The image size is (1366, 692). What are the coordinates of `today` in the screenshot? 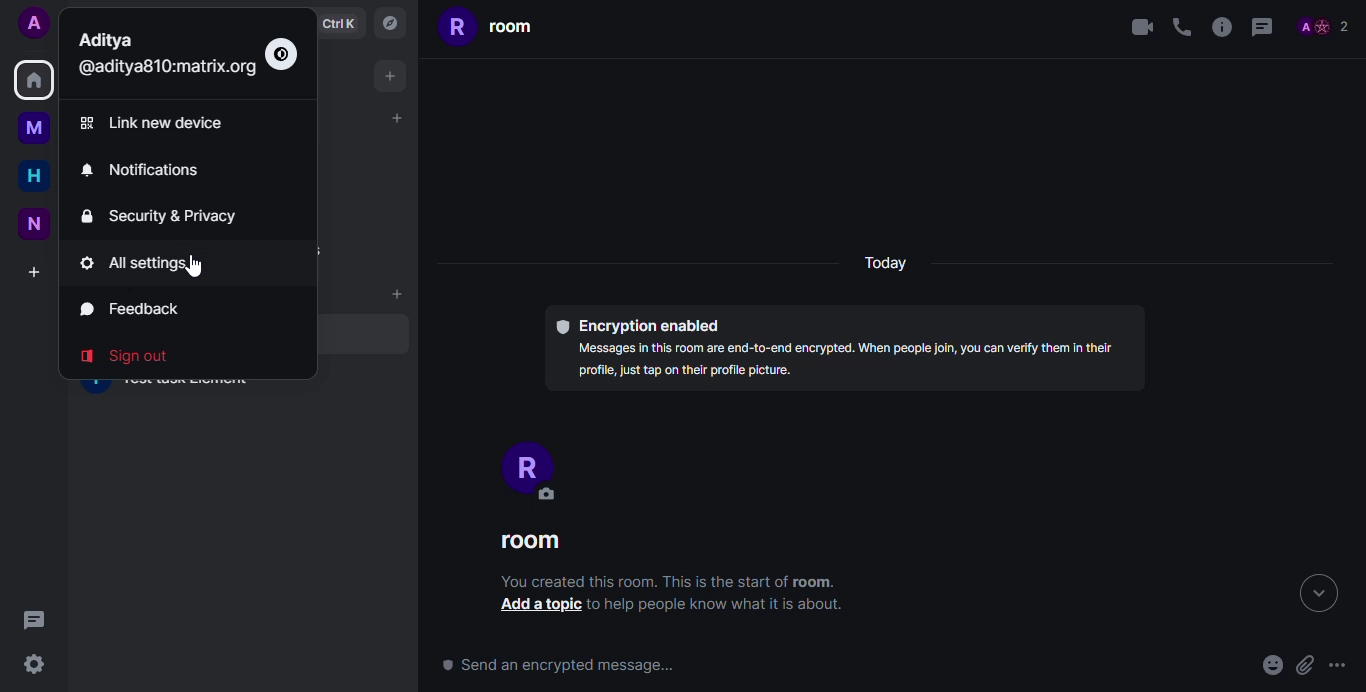 It's located at (886, 264).